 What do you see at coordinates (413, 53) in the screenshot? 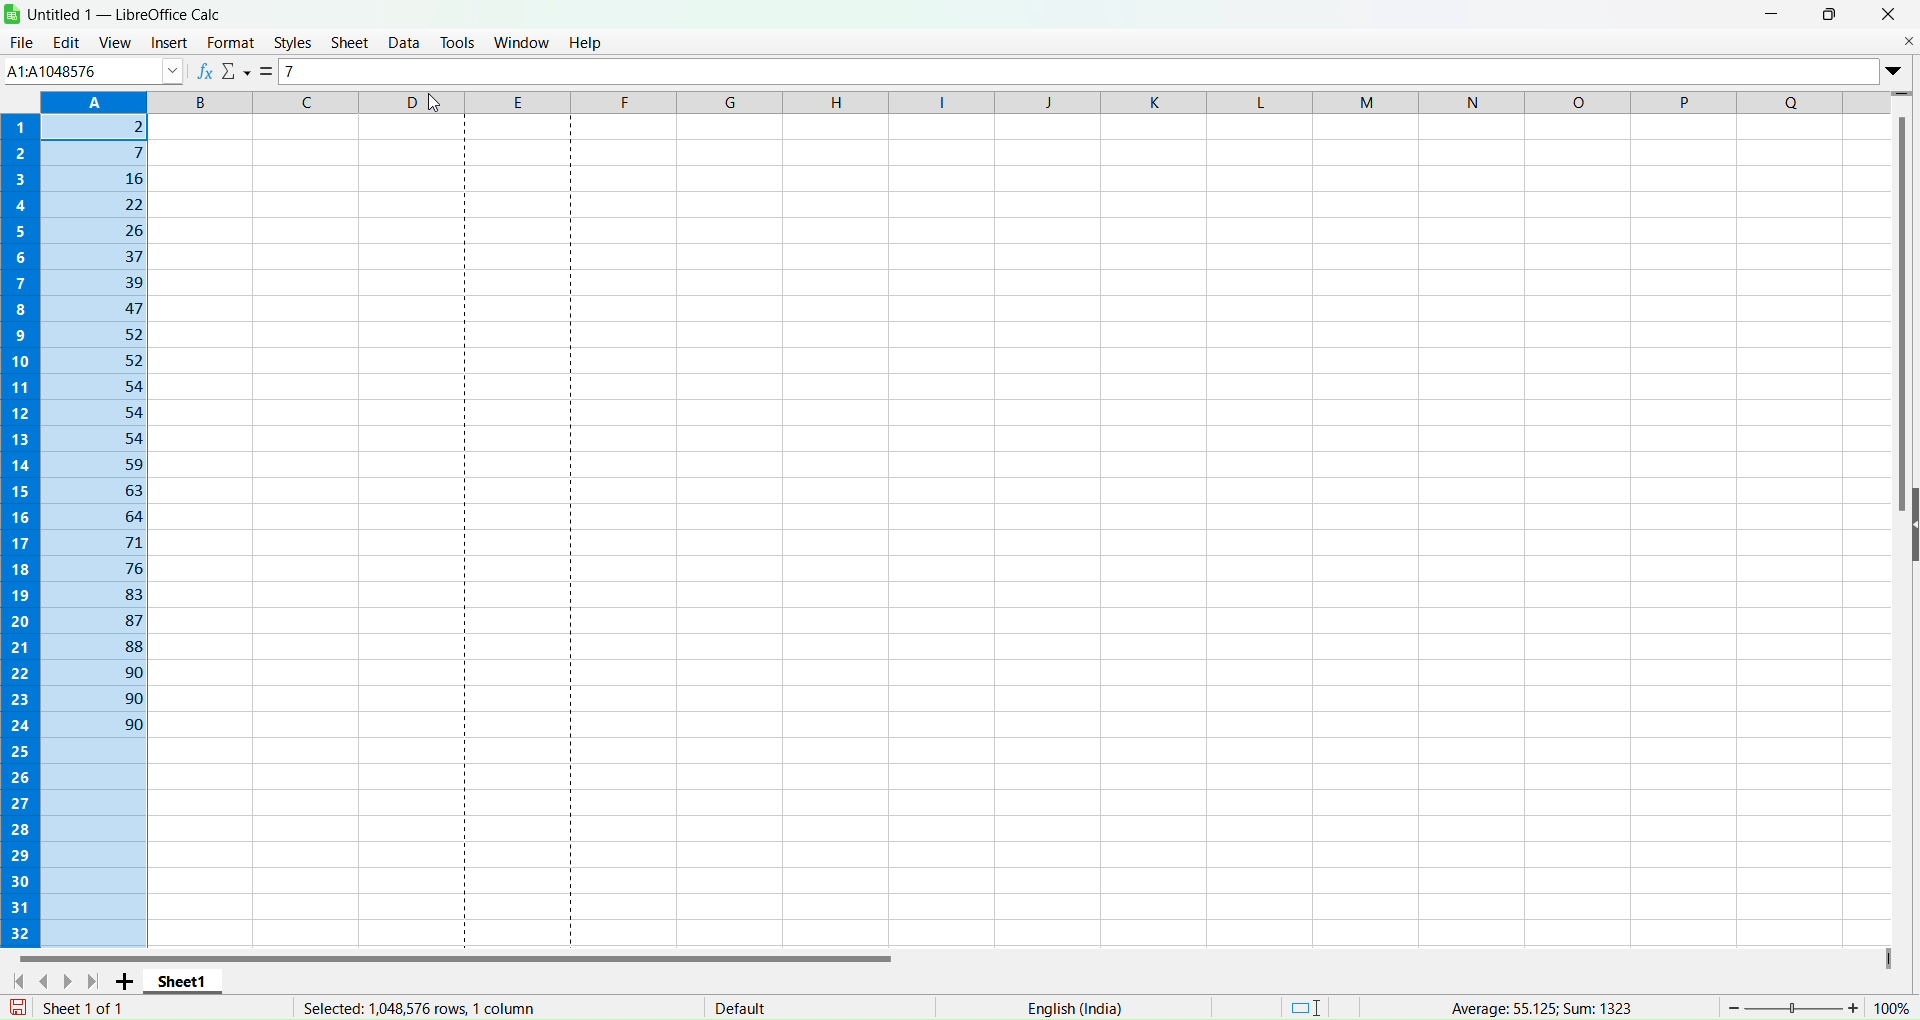
I see `Cursor` at bounding box center [413, 53].